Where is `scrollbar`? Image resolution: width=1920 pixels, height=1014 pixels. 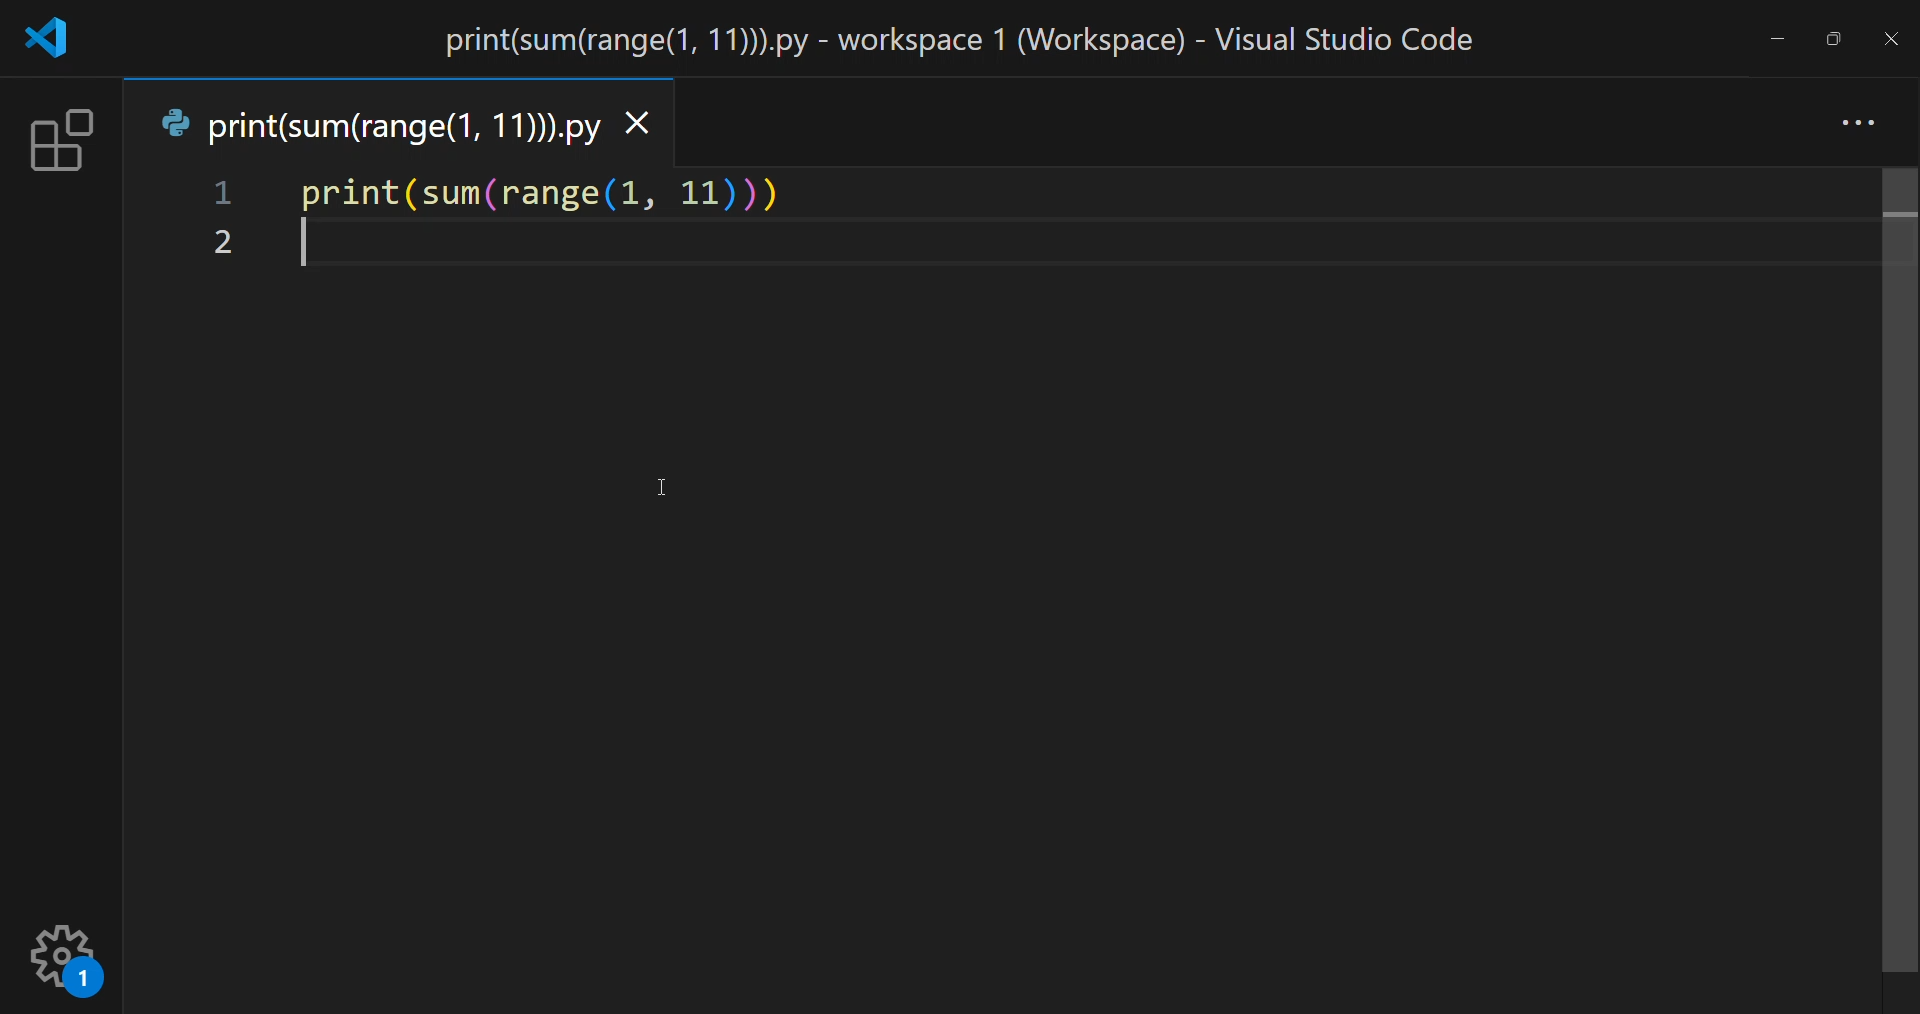
scrollbar is located at coordinates (1894, 572).